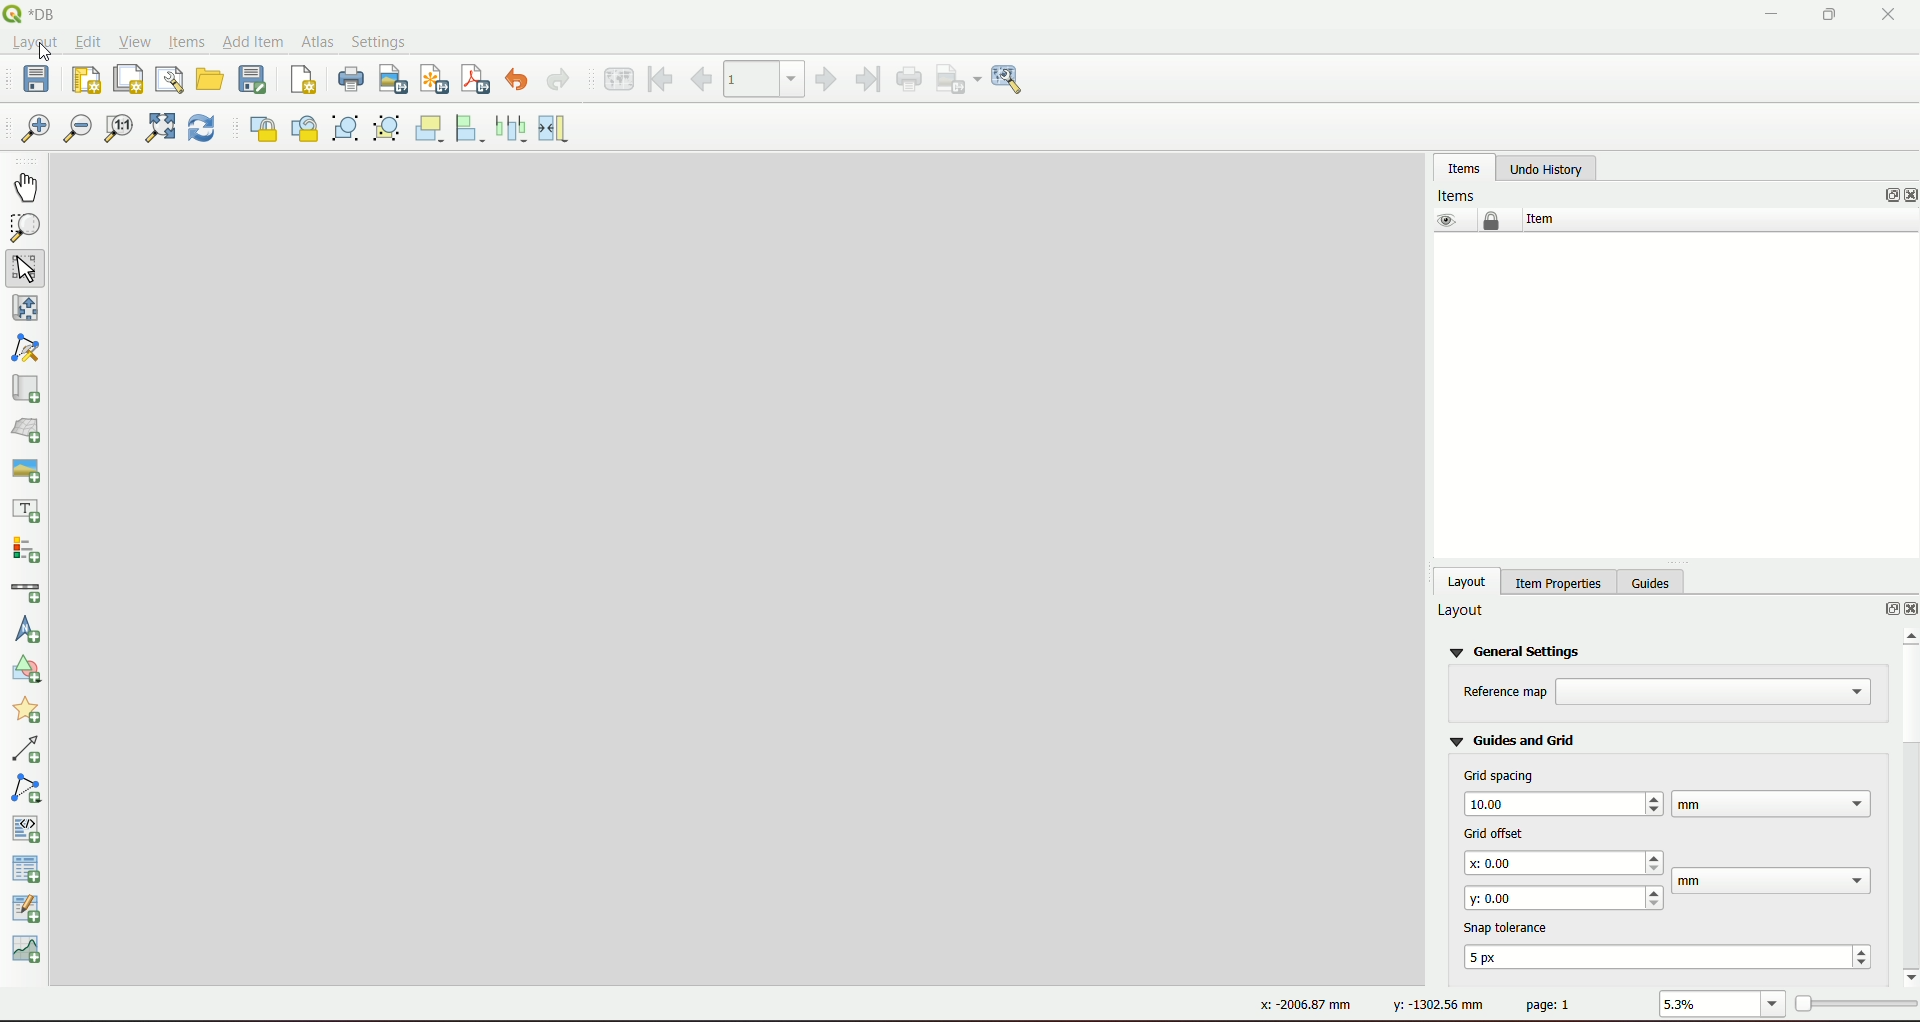  Describe the element at coordinates (1468, 580) in the screenshot. I see `layout` at that location.